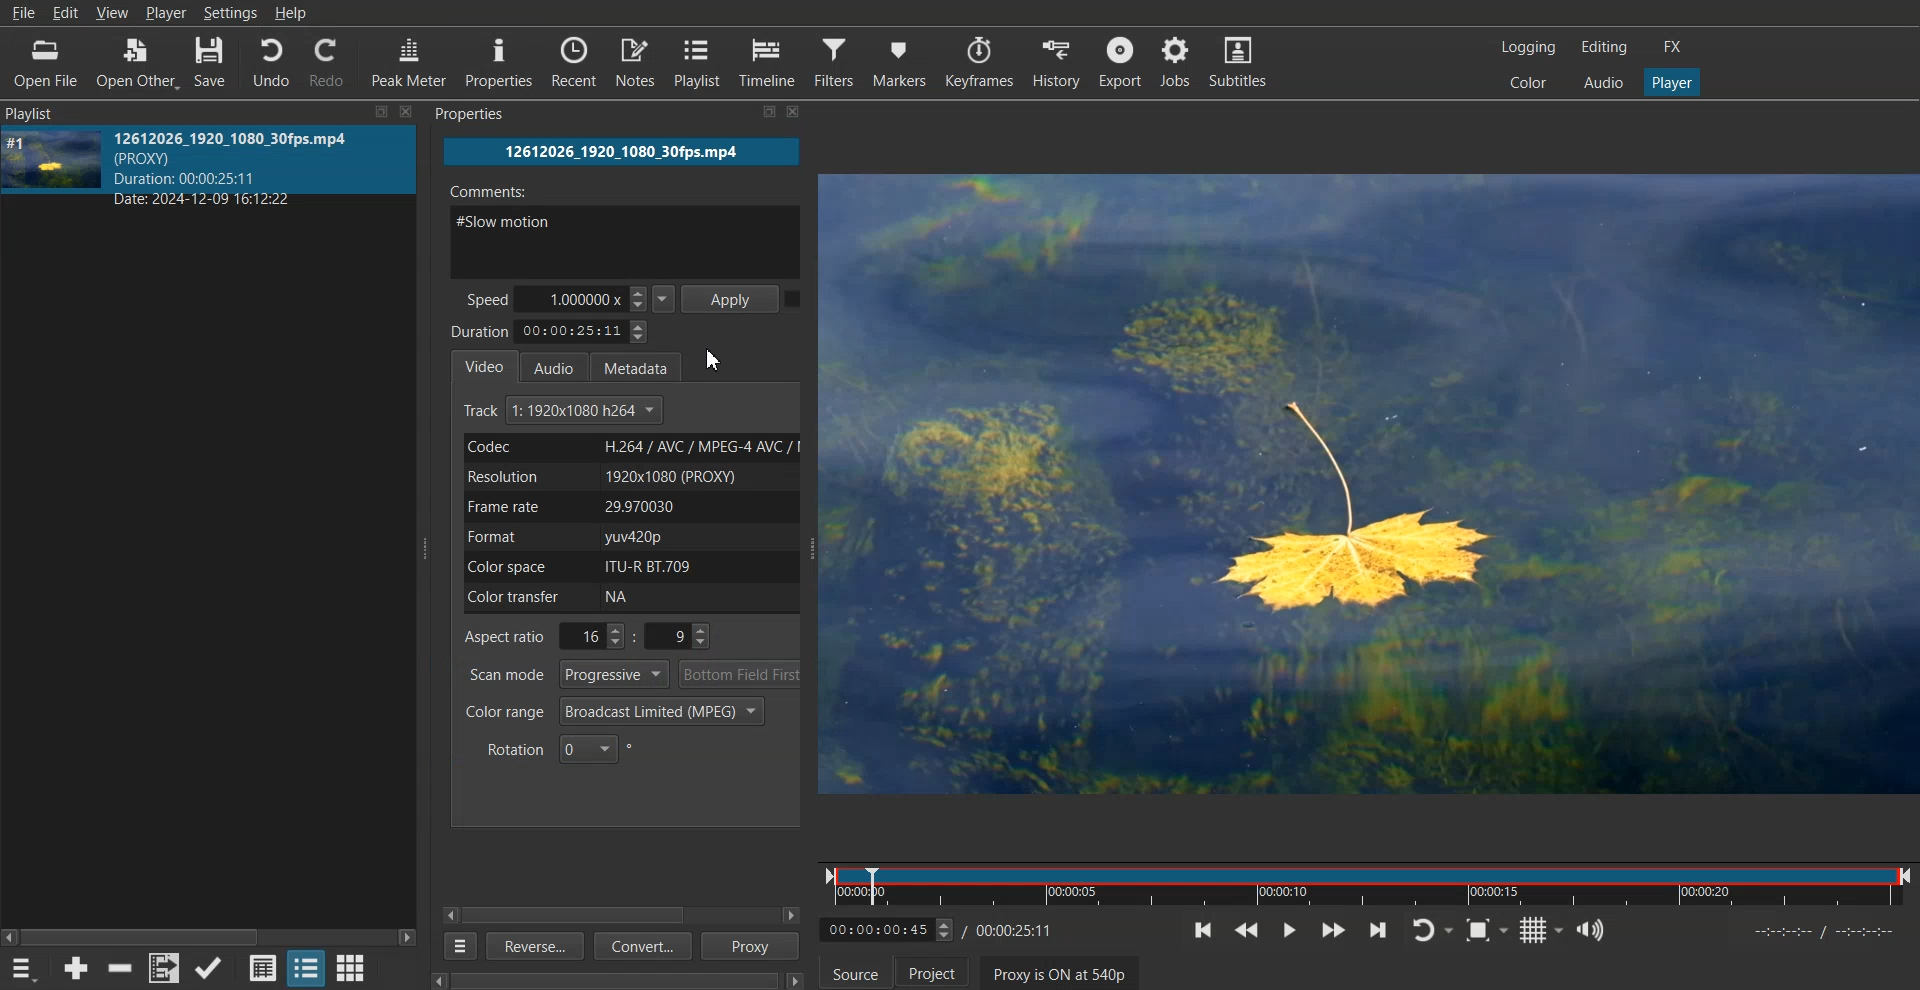 This screenshot has width=1920, height=990. What do you see at coordinates (614, 711) in the screenshot?
I see `Color range Broadcast limited` at bounding box center [614, 711].